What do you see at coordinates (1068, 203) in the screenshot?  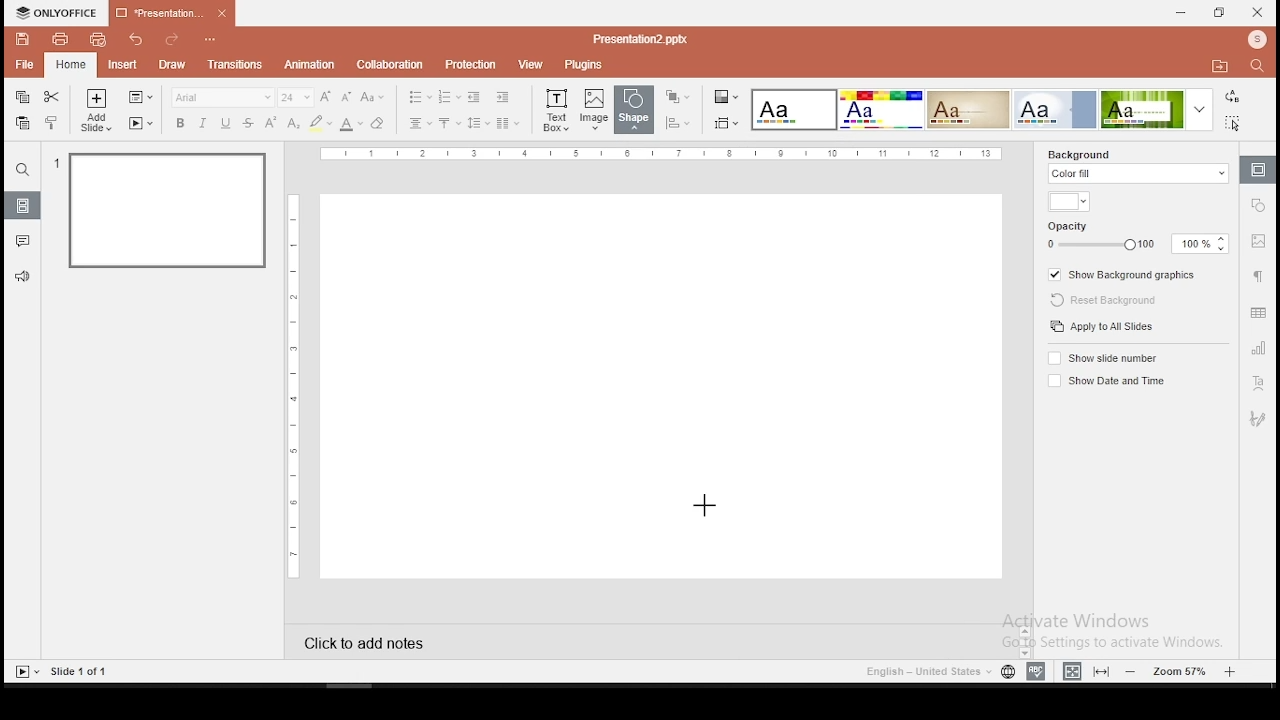 I see `background fill color` at bounding box center [1068, 203].